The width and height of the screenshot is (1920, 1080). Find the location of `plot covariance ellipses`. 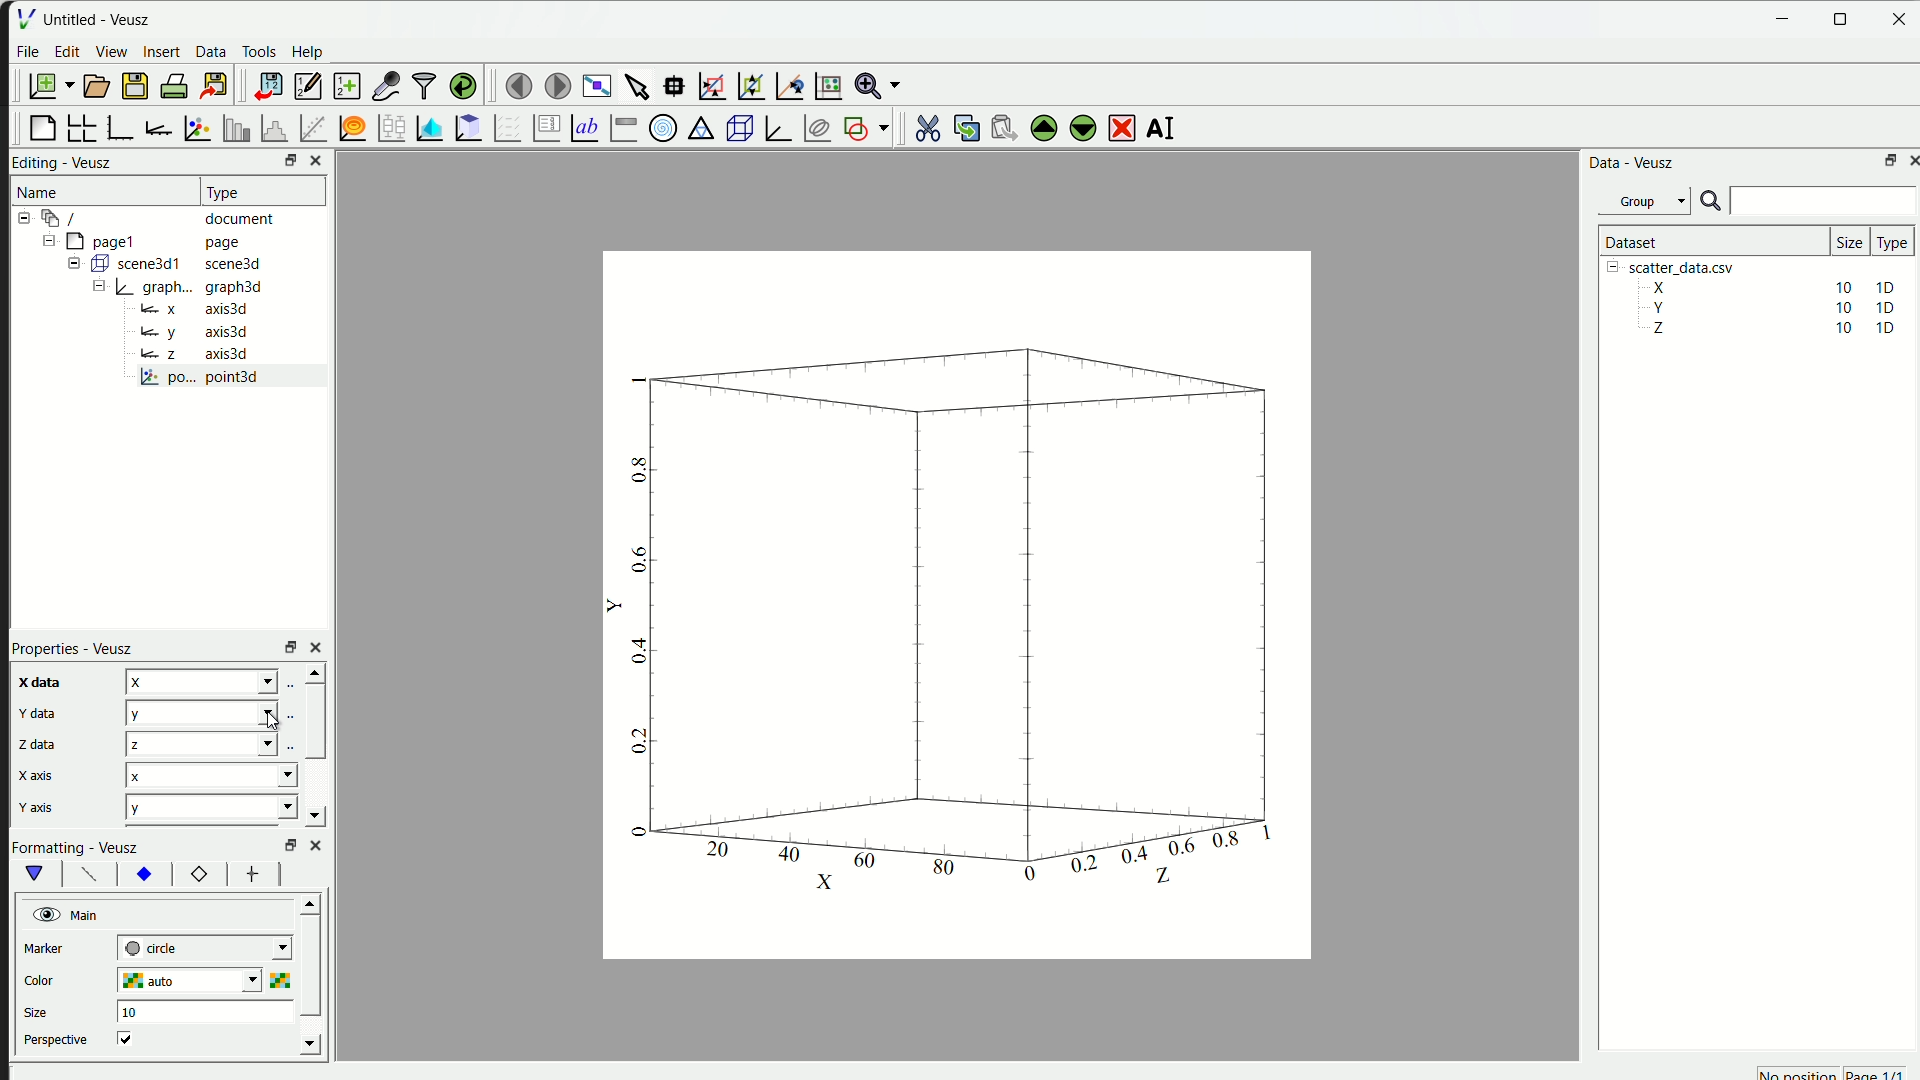

plot covariance ellipses is located at coordinates (814, 127).